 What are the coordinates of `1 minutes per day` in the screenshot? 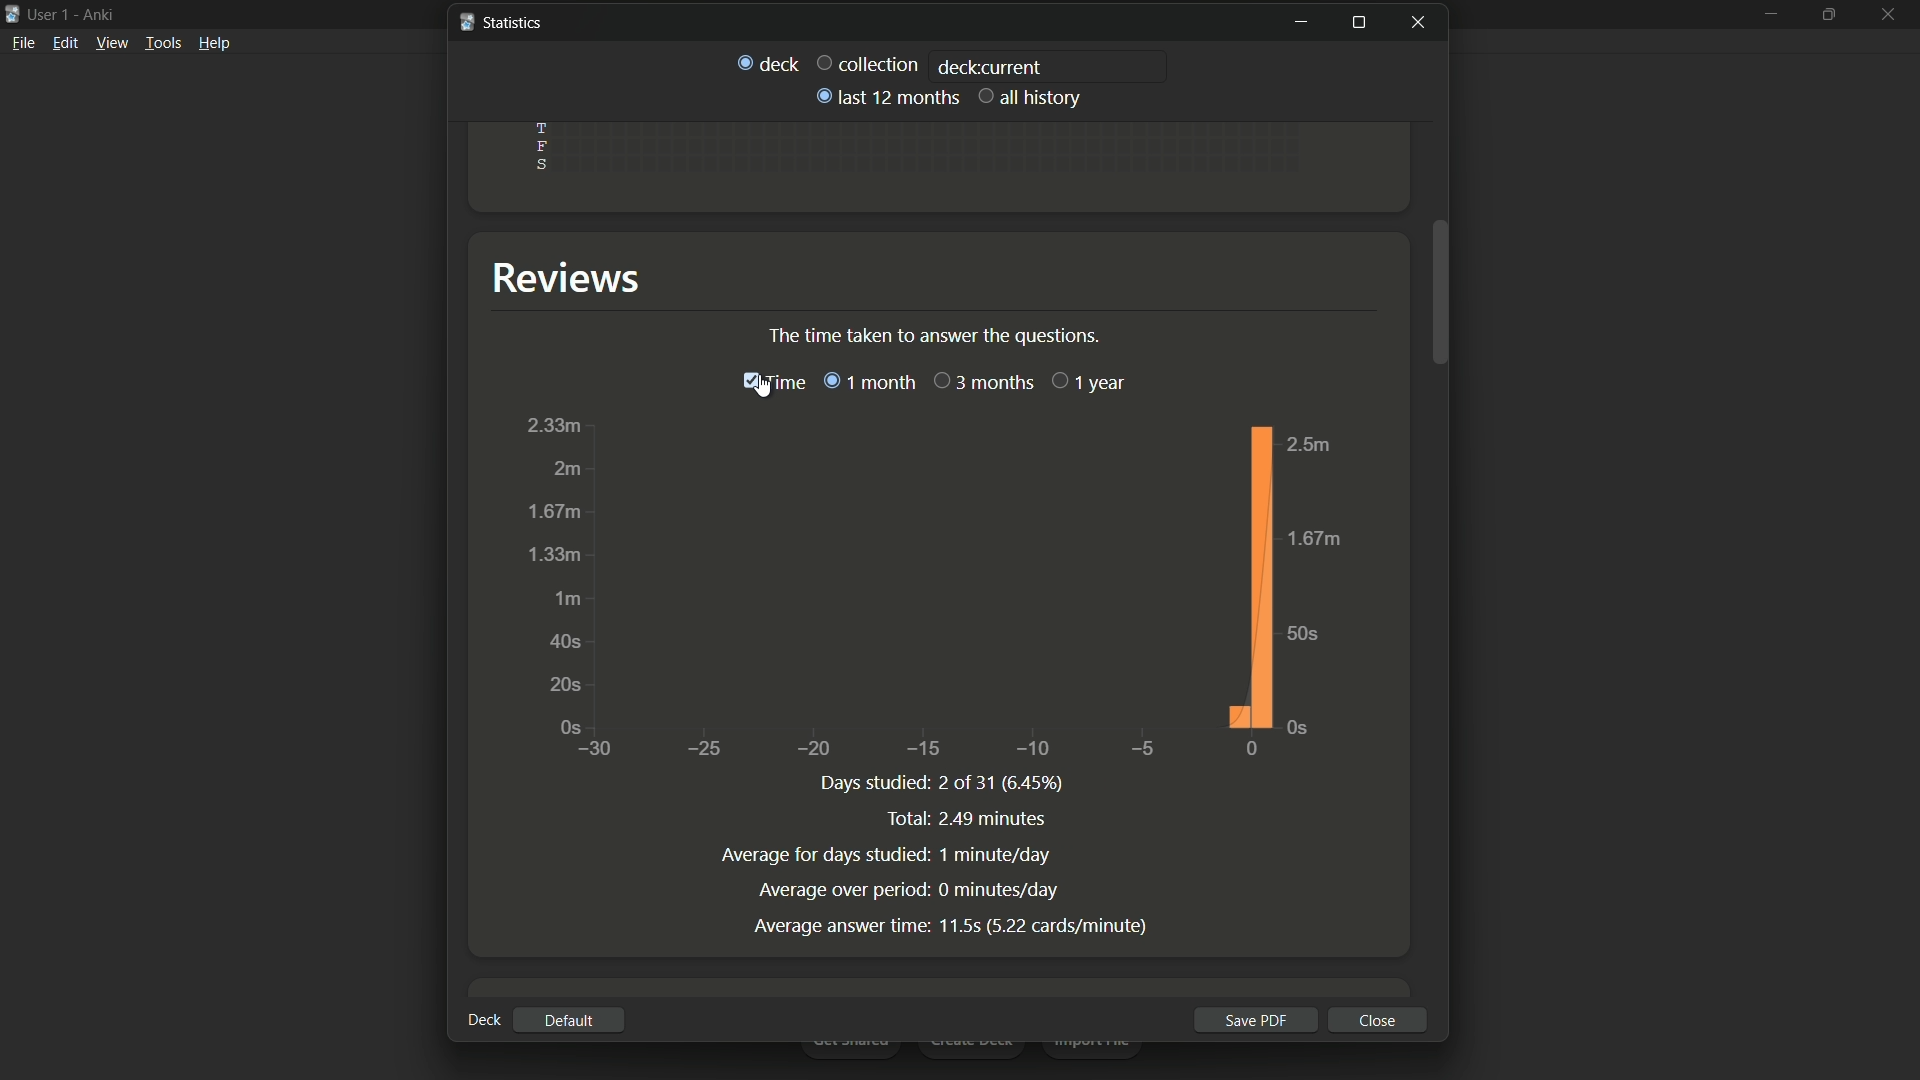 It's located at (997, 856).